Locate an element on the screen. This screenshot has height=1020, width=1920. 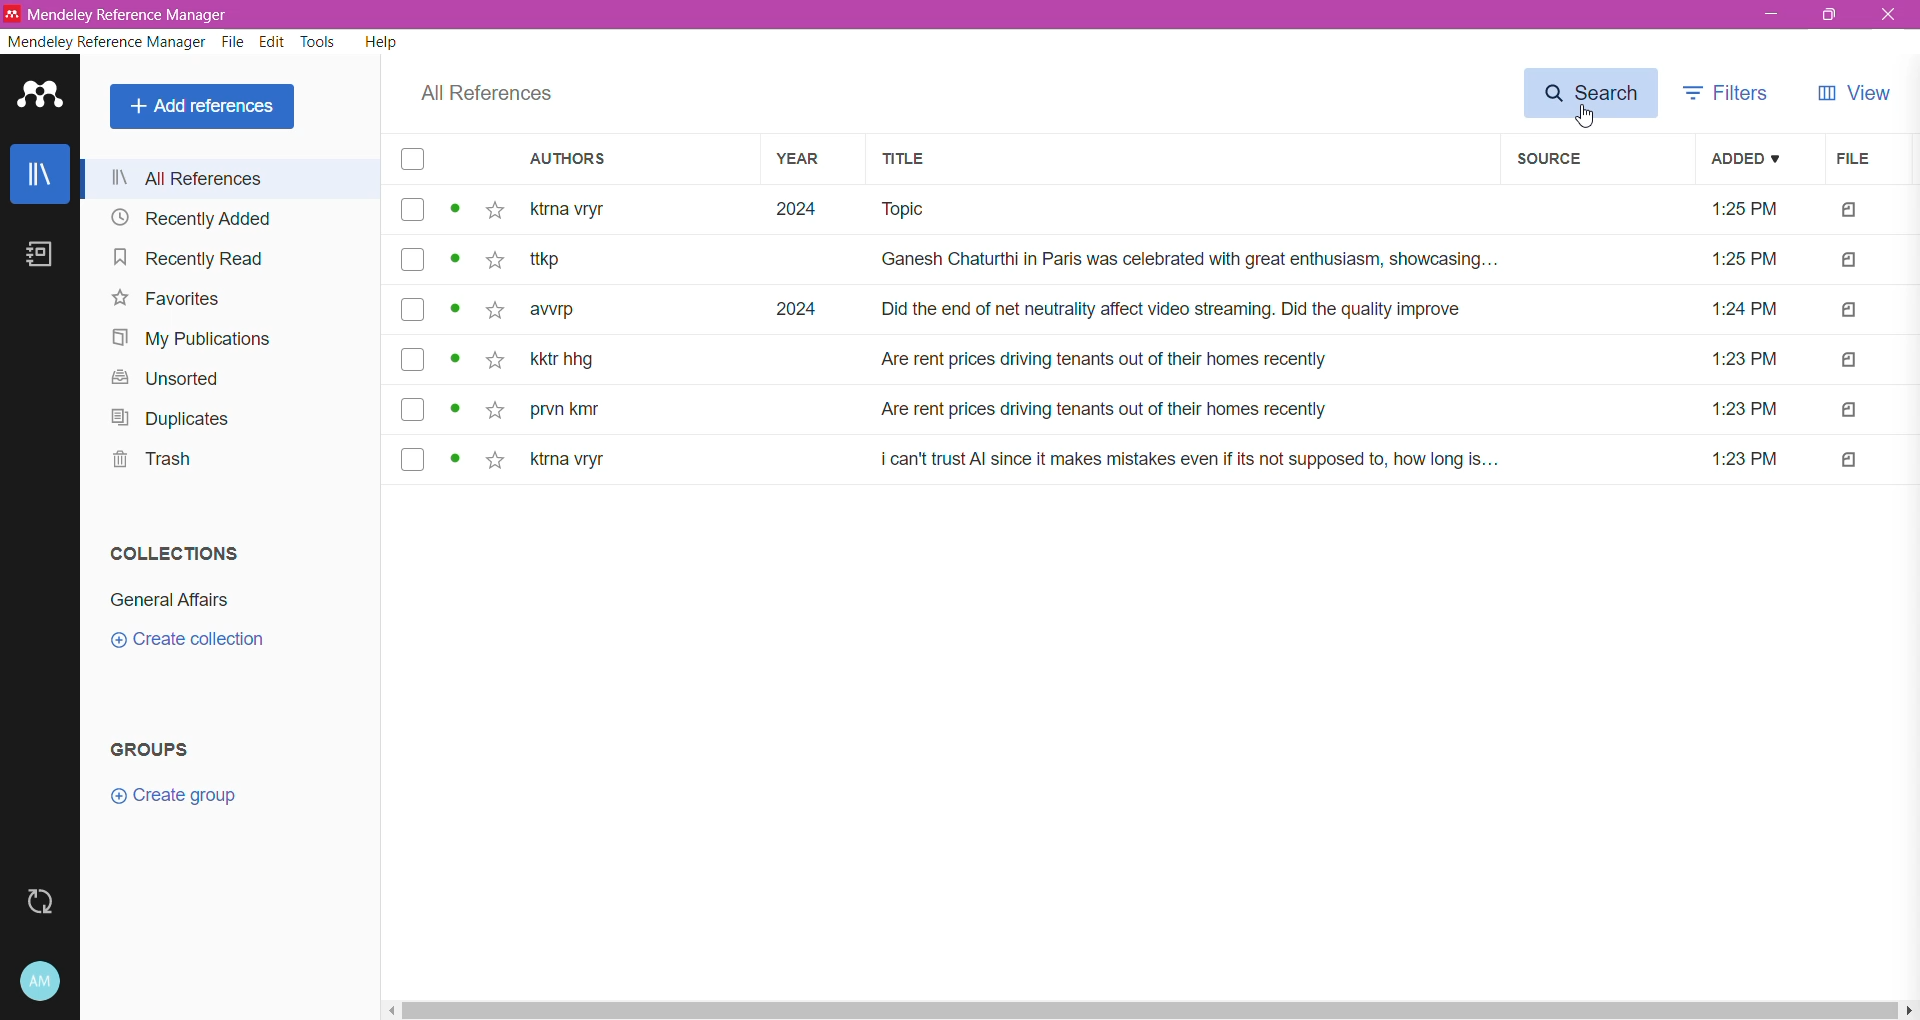
Library is located at coordinates (36, 174).